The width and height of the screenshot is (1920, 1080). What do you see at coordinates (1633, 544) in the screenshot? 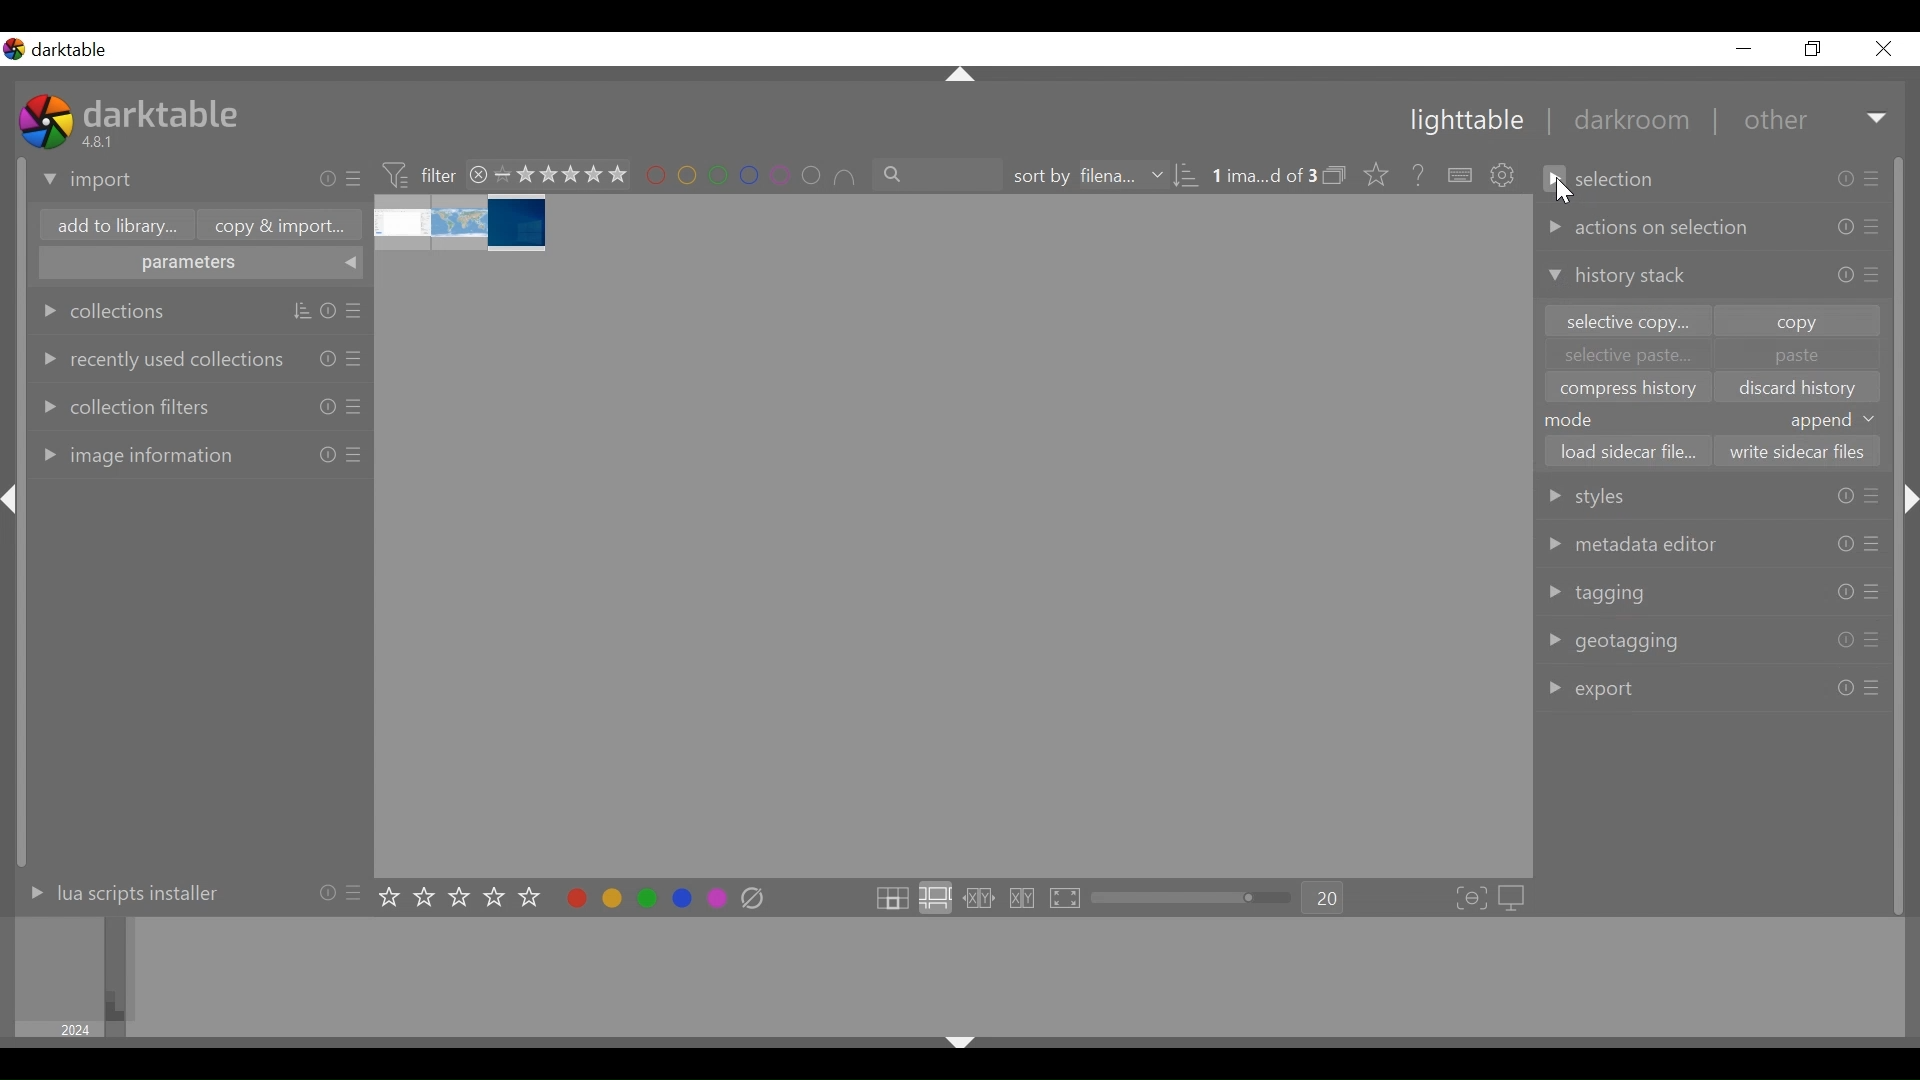
I see `metadata editor` at bounding box center [1633, 544].